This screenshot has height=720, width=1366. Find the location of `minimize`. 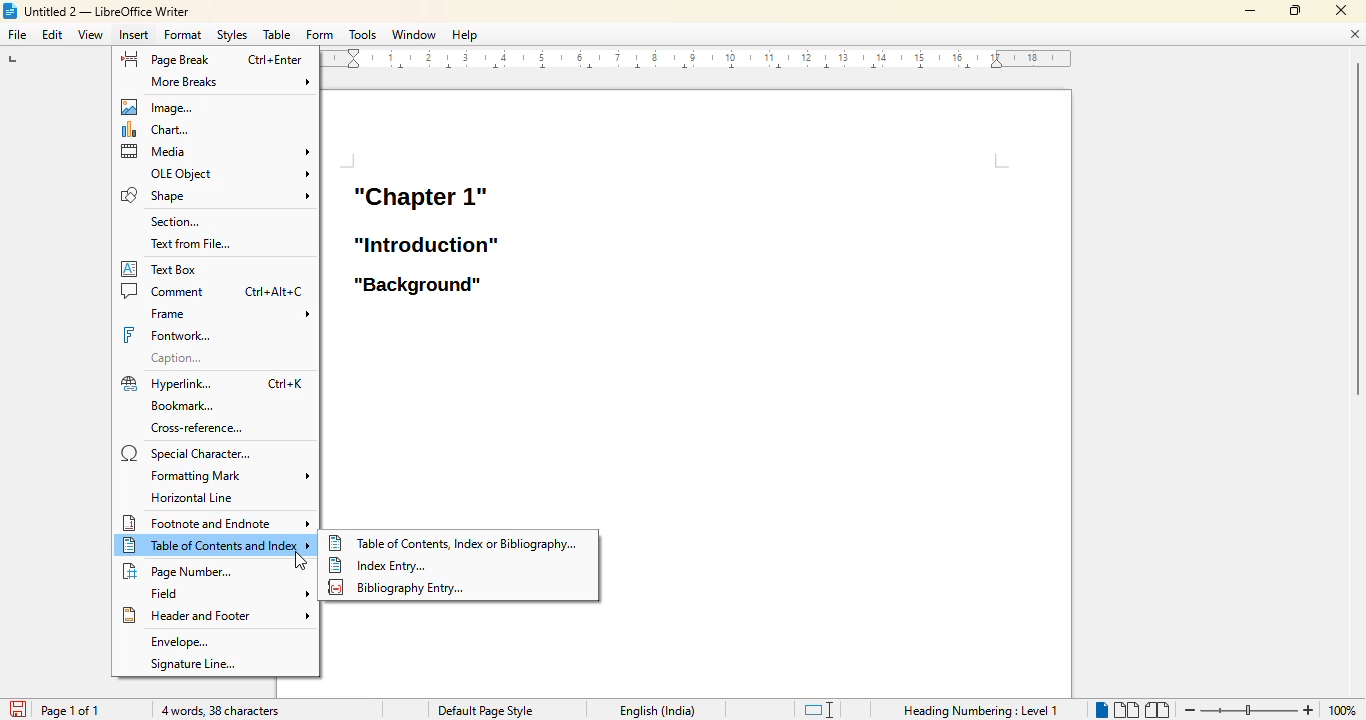

minimize is located at coordinates (1251, 11).